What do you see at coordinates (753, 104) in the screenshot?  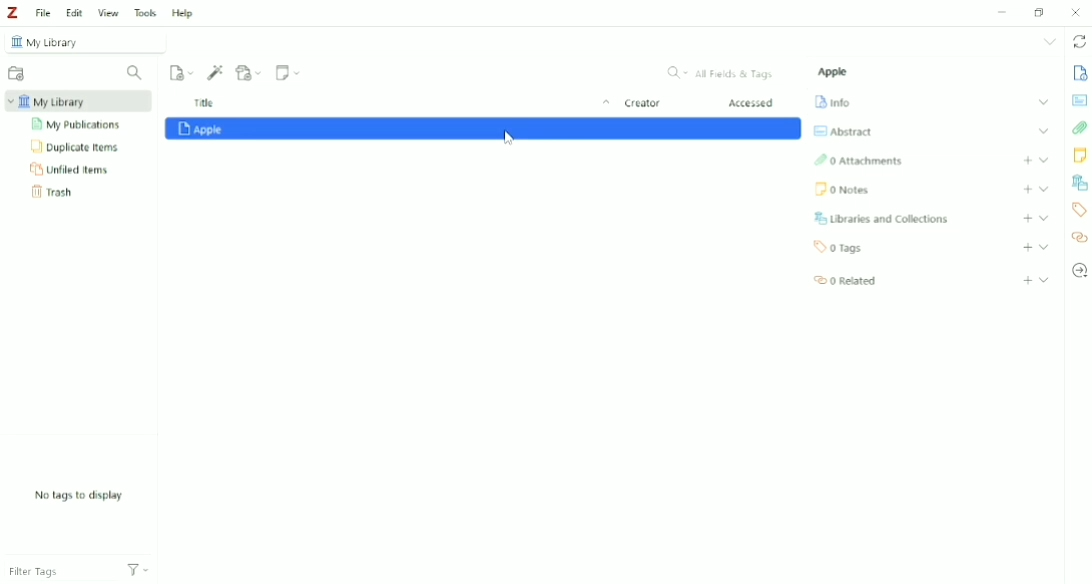 I see `Accessed` at bounding box center [753, 104].